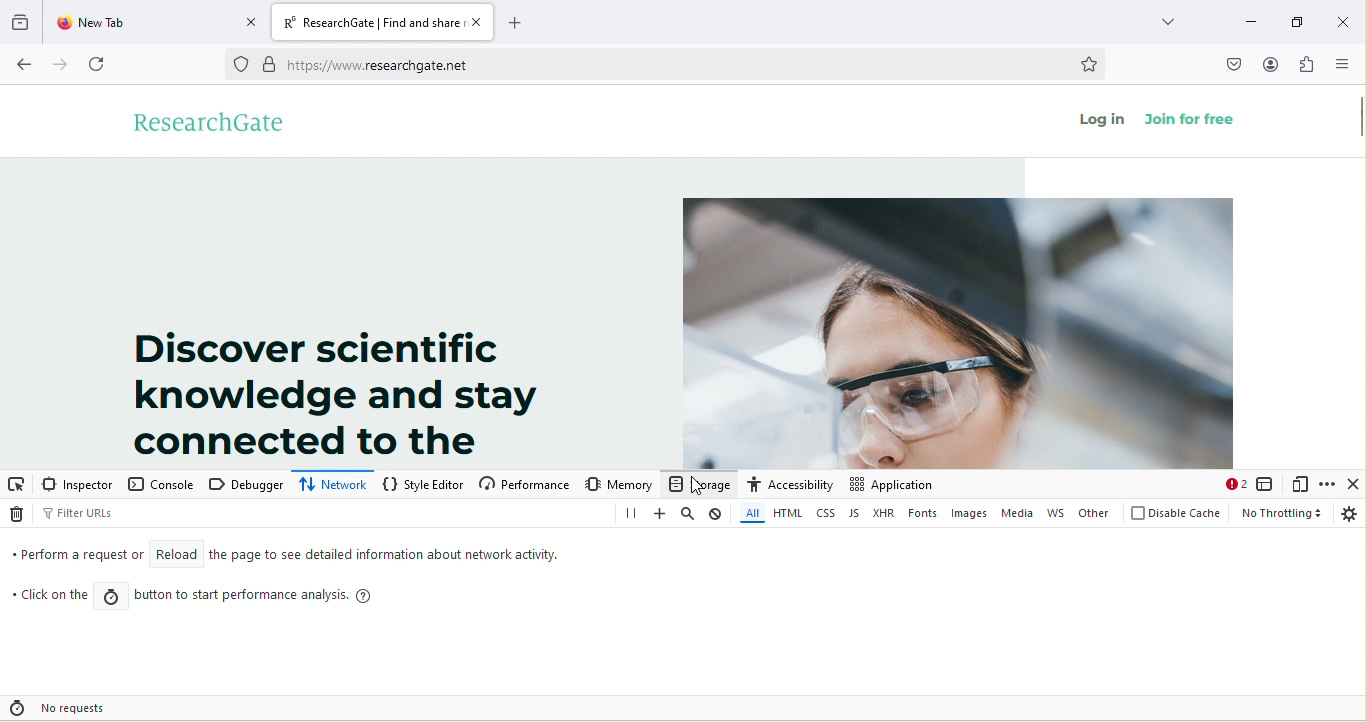 The height and width of the screenshot is (722, 1366). Describe the element at coordinates (421, 484) in the screenshot. I see `style editor` at that location.